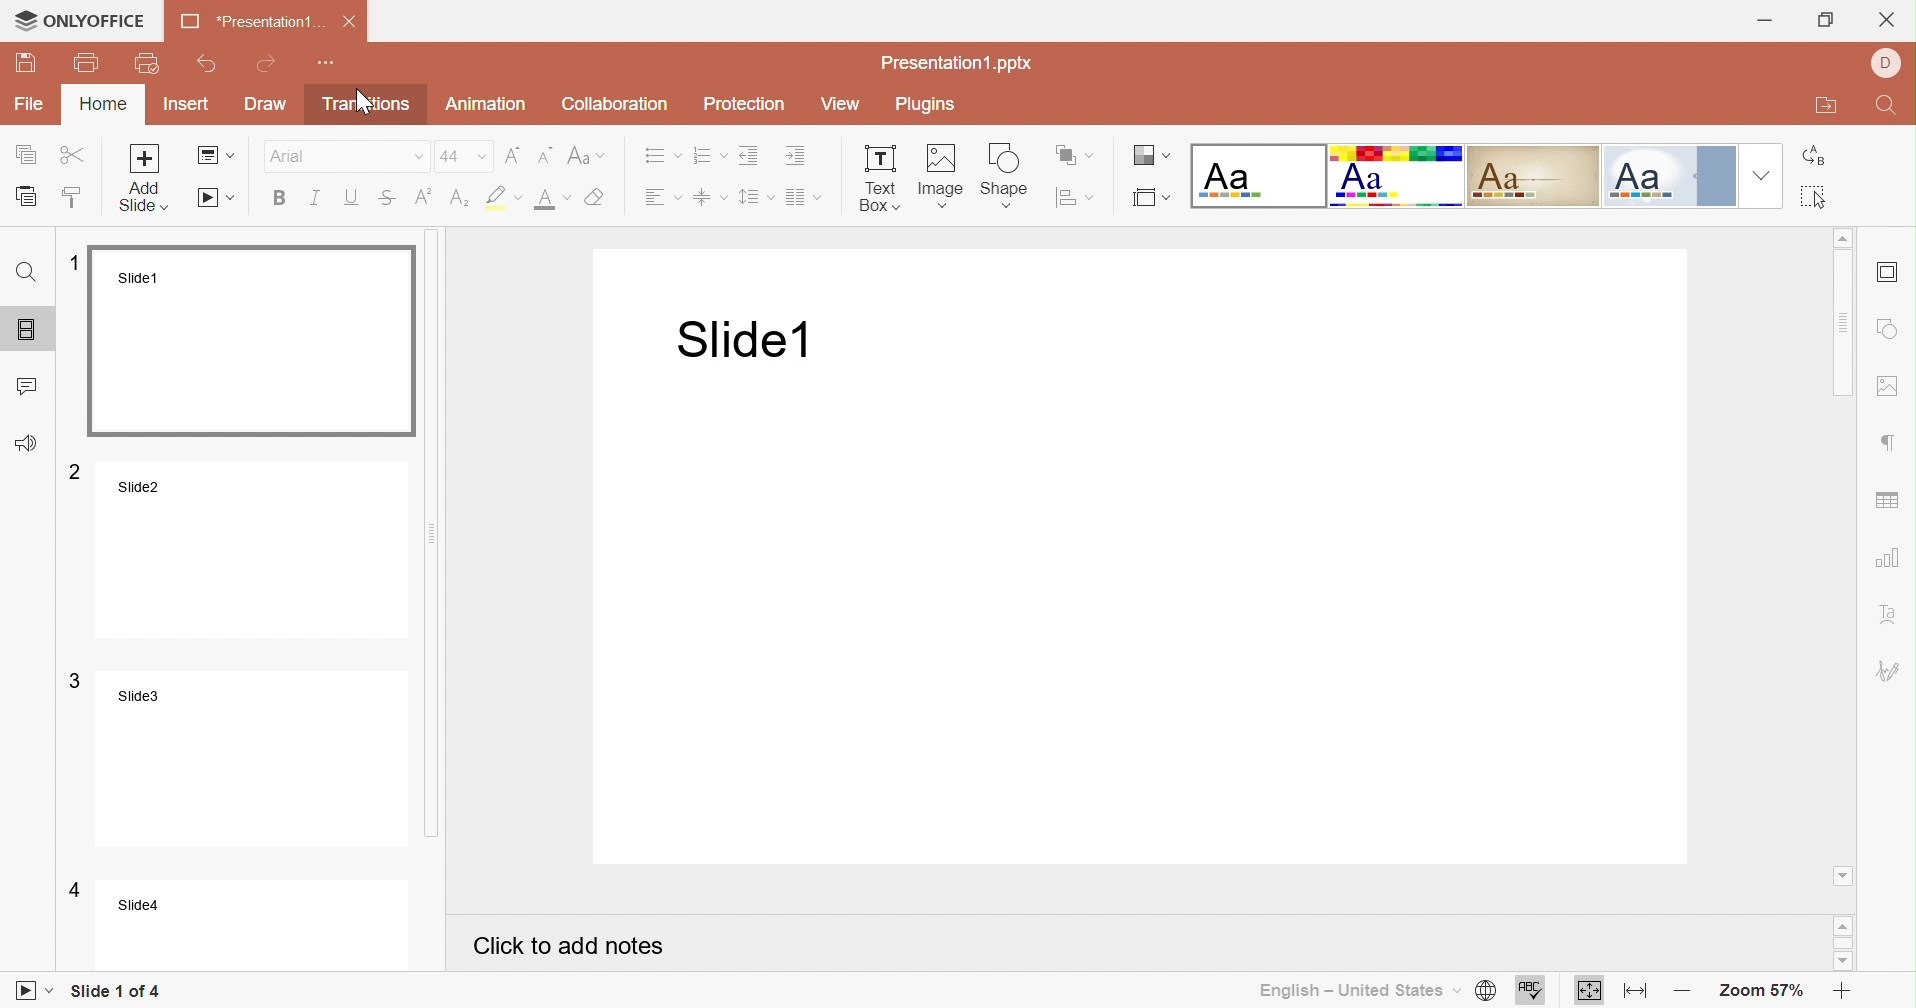 Image resolution: width=1916 pixels, height=1008 pixels. What do you see at coordinates (258, 757) in the screenshot?
I see `Slide3` at bounding box center [258, 757].